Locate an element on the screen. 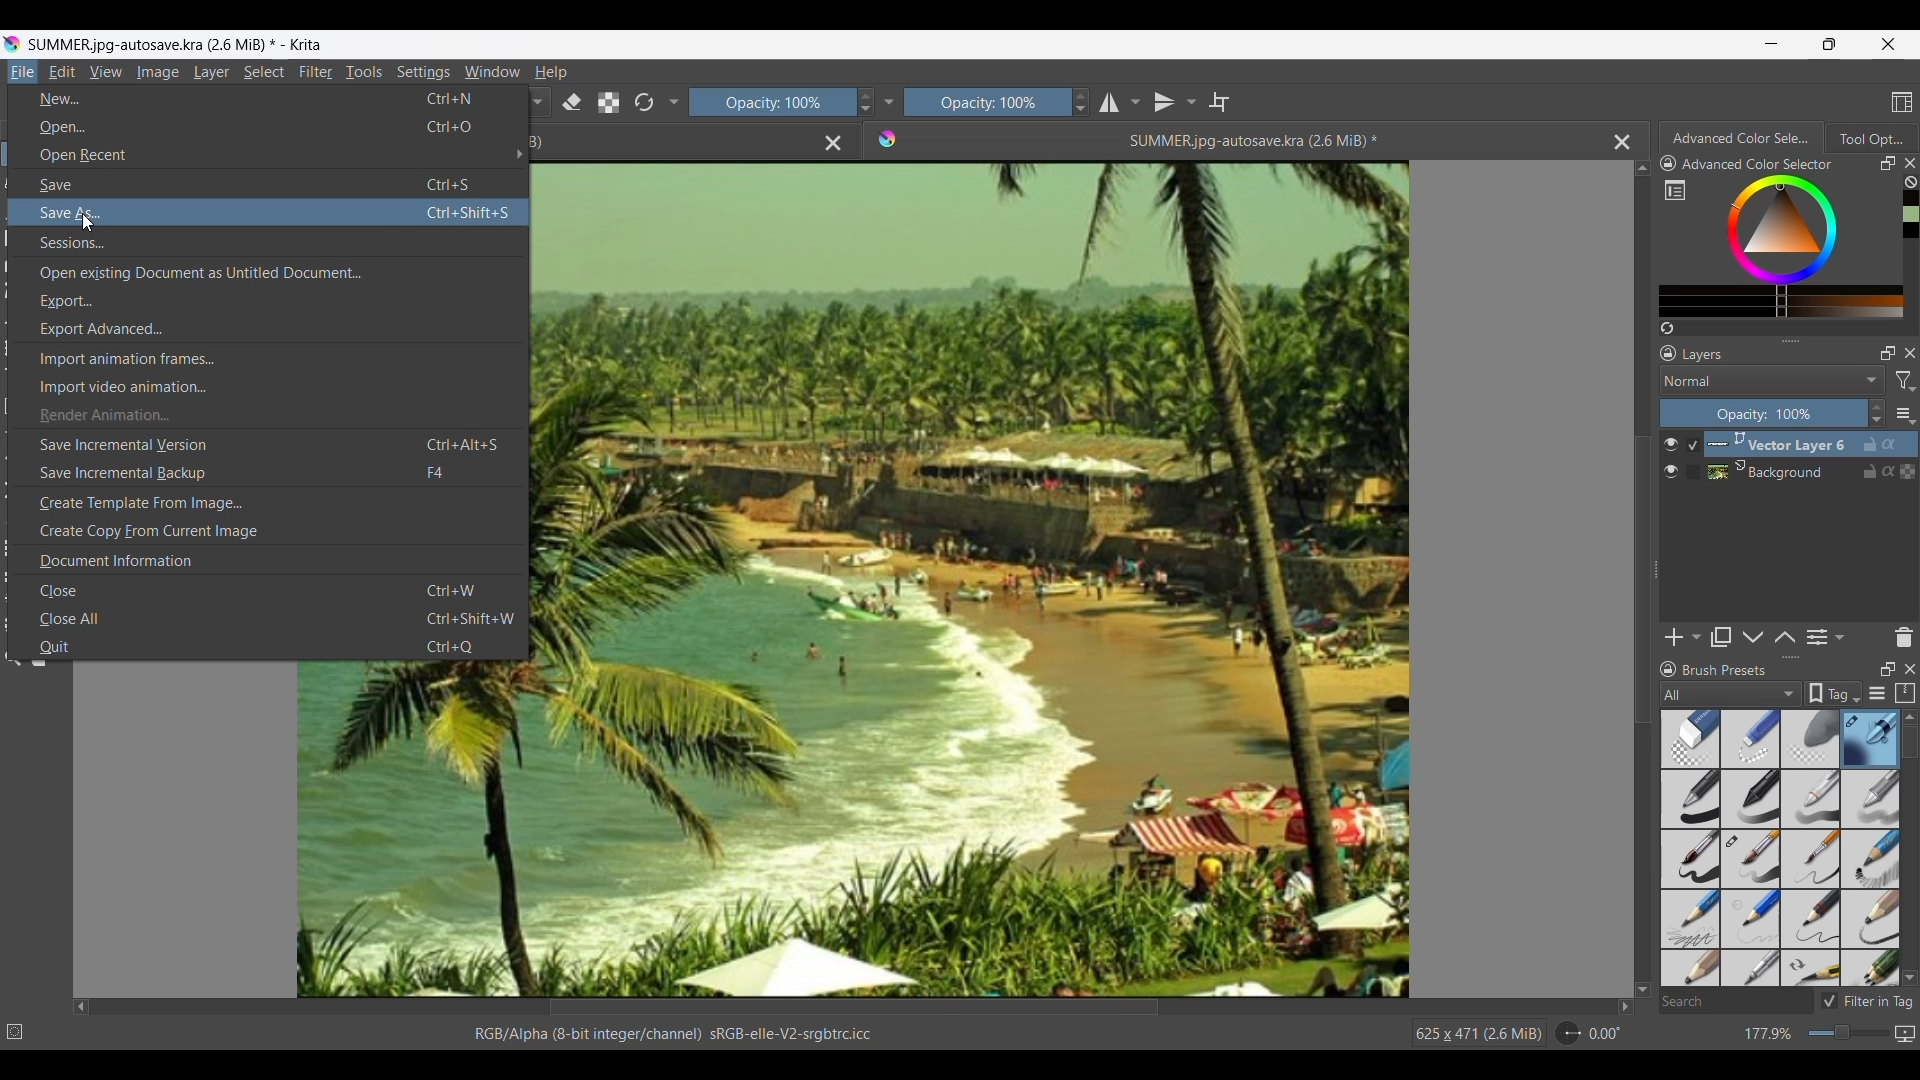 The image size is (1920, 1080). Current zoom factor is located at coordinates (1769, 1034).